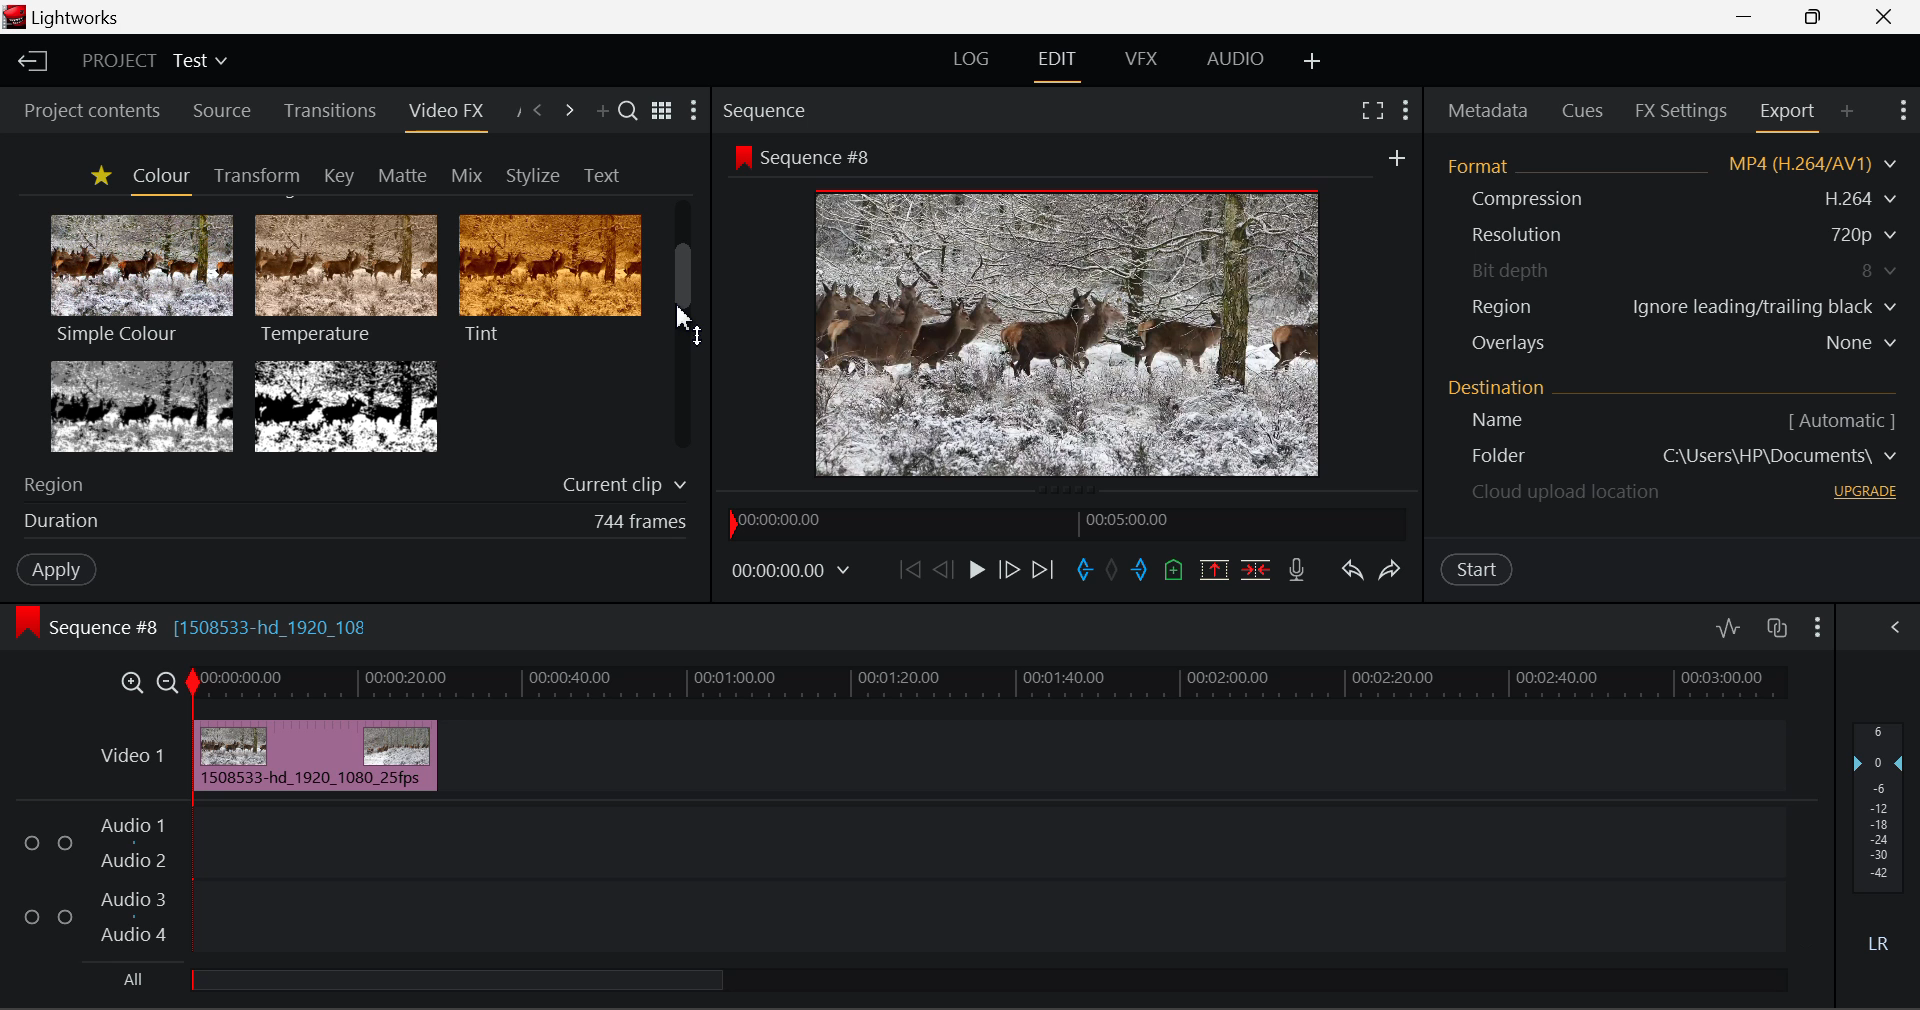  Describe the element at coordinates (569, 109) in the screenshot. I see `Next Panel` at that location.